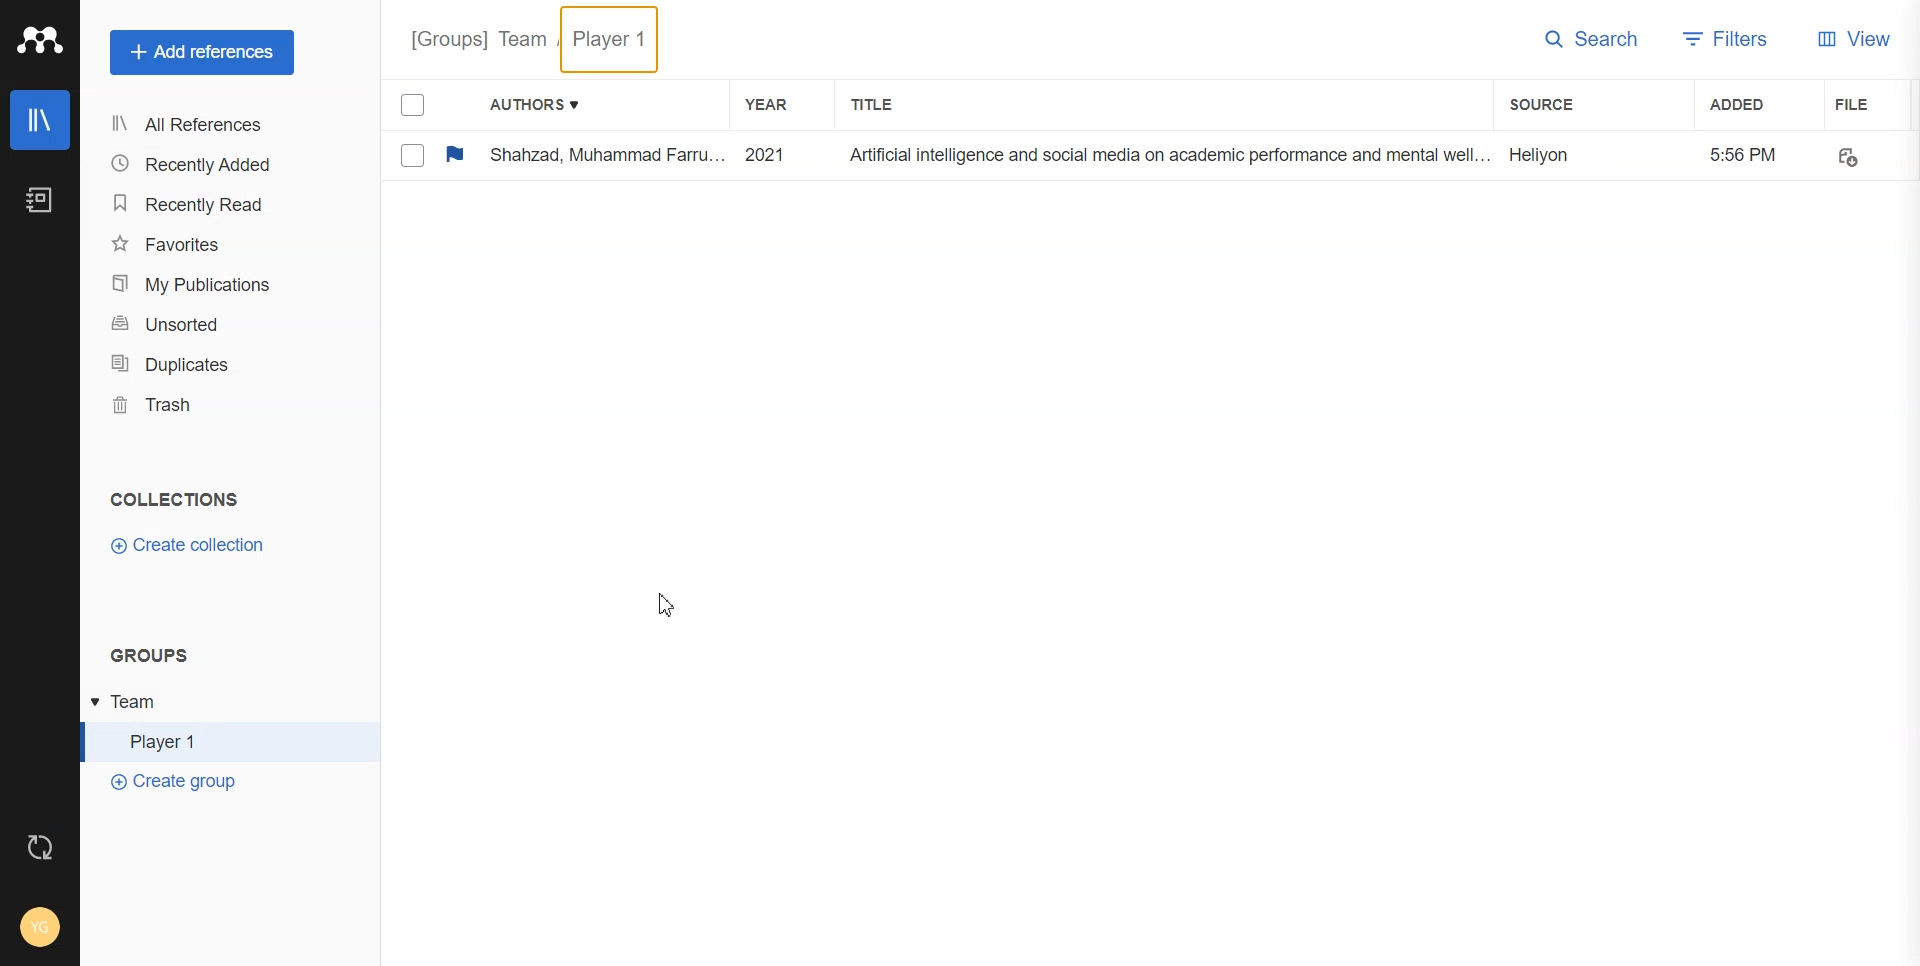 The height and width of the screenshot is (966, 1920). What do you see at coordinates (149, 656) in the screenshot?
I see `Text 2` at bounding box center [149, 656].